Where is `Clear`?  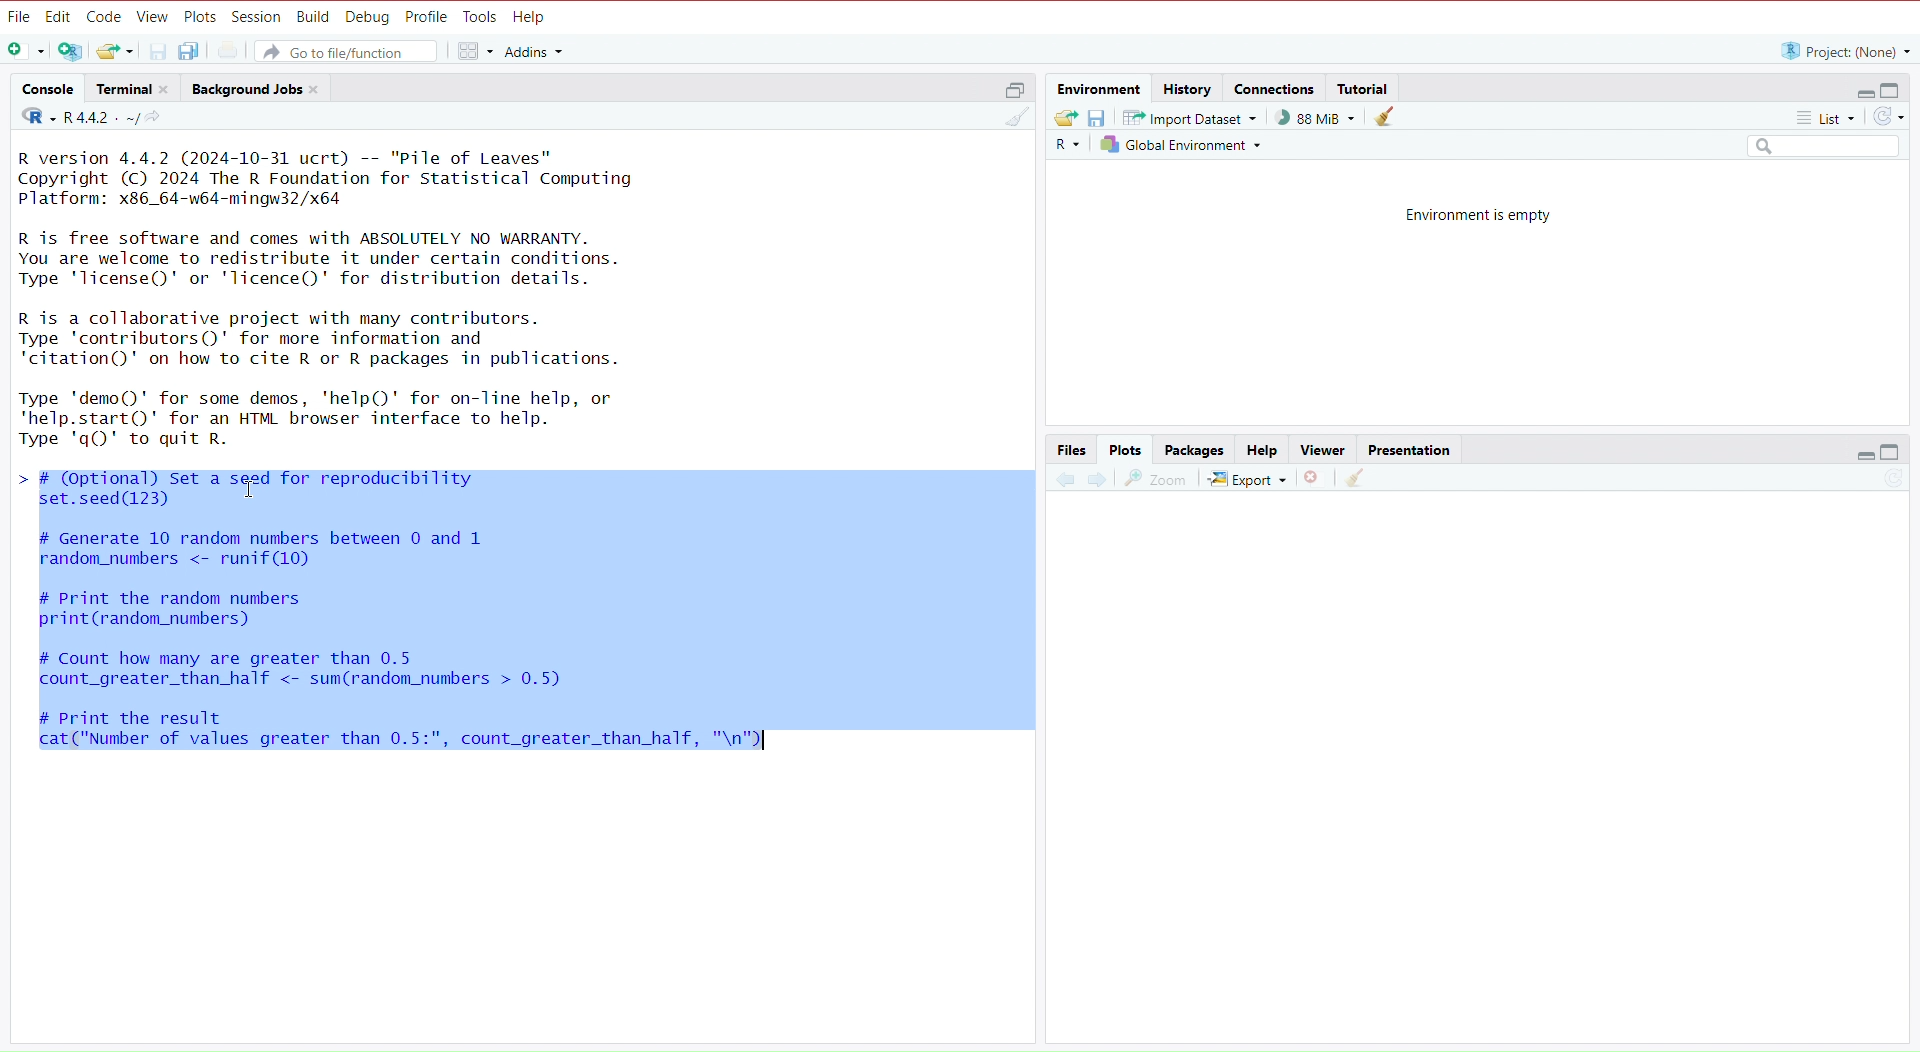 Clear is located at coordinates (1014, 117).